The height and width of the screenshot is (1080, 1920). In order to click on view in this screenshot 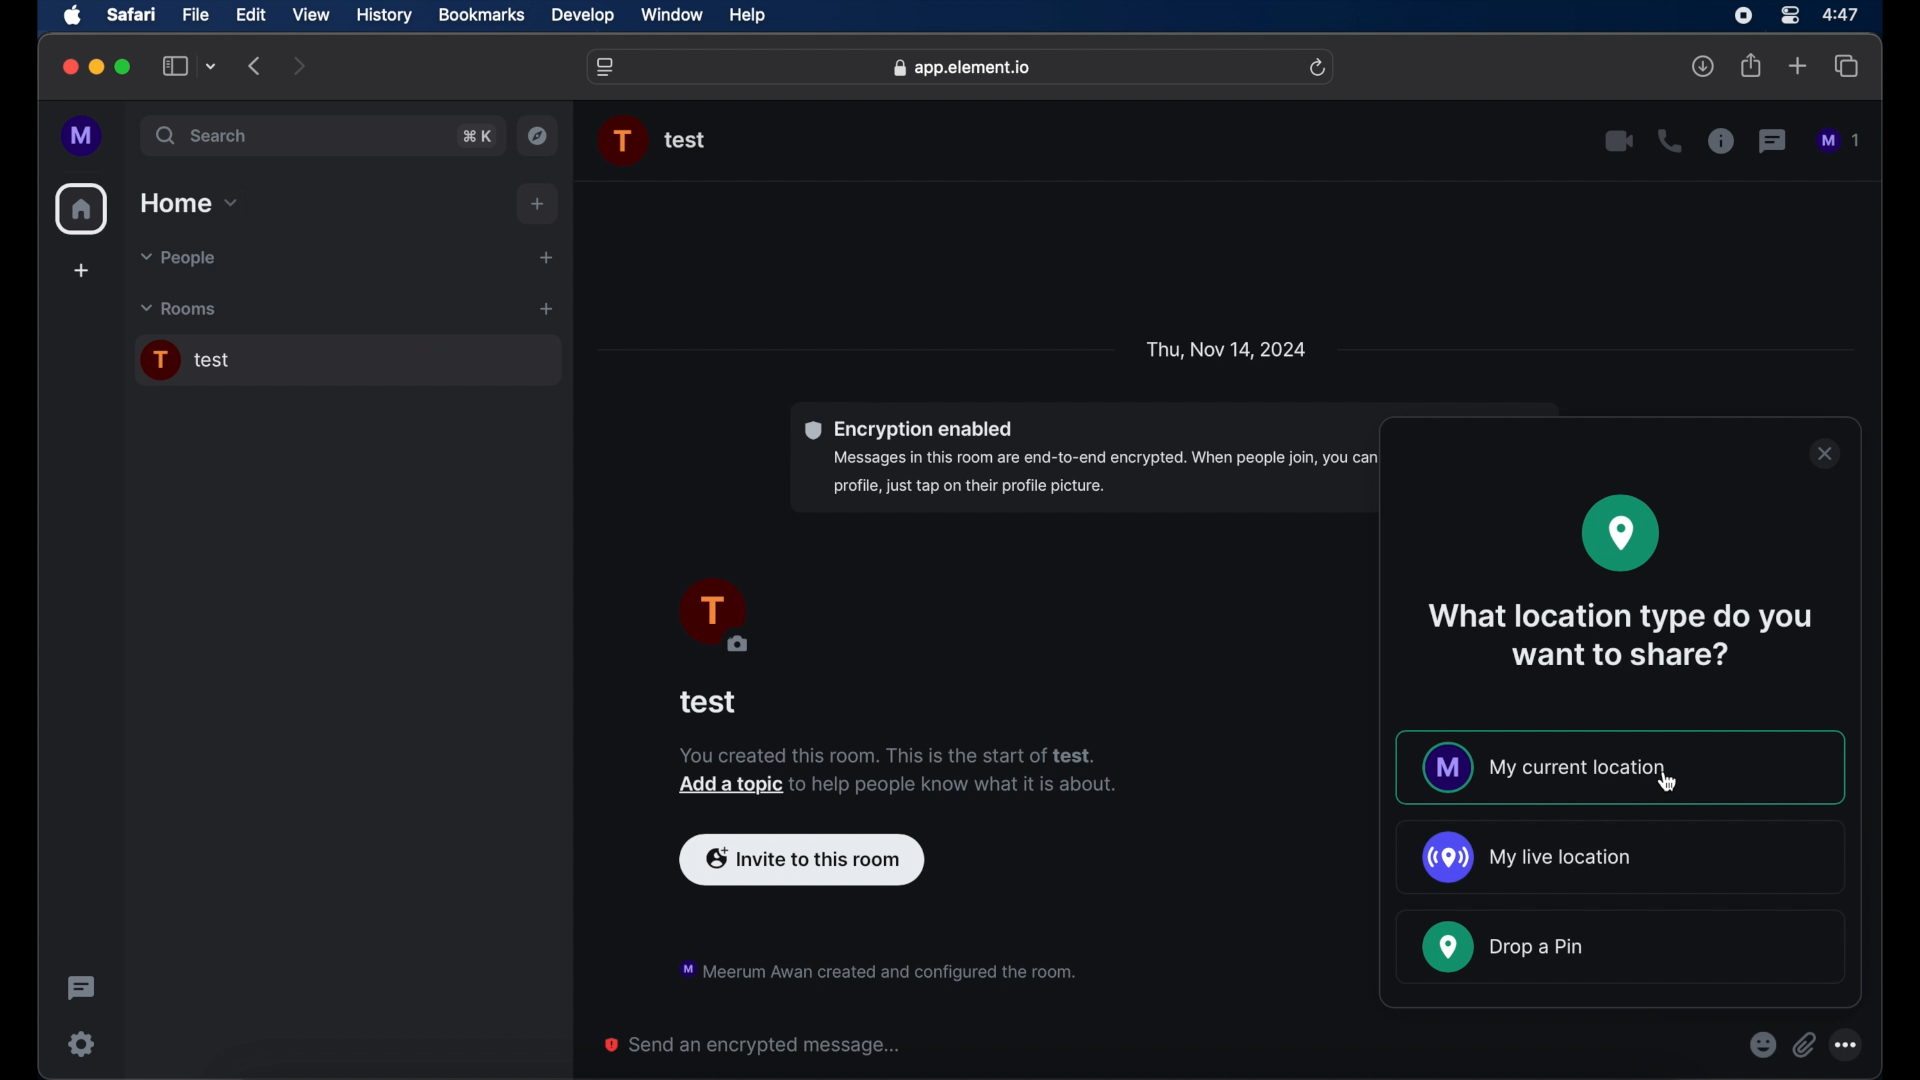, I will do `click(312, 14)`.